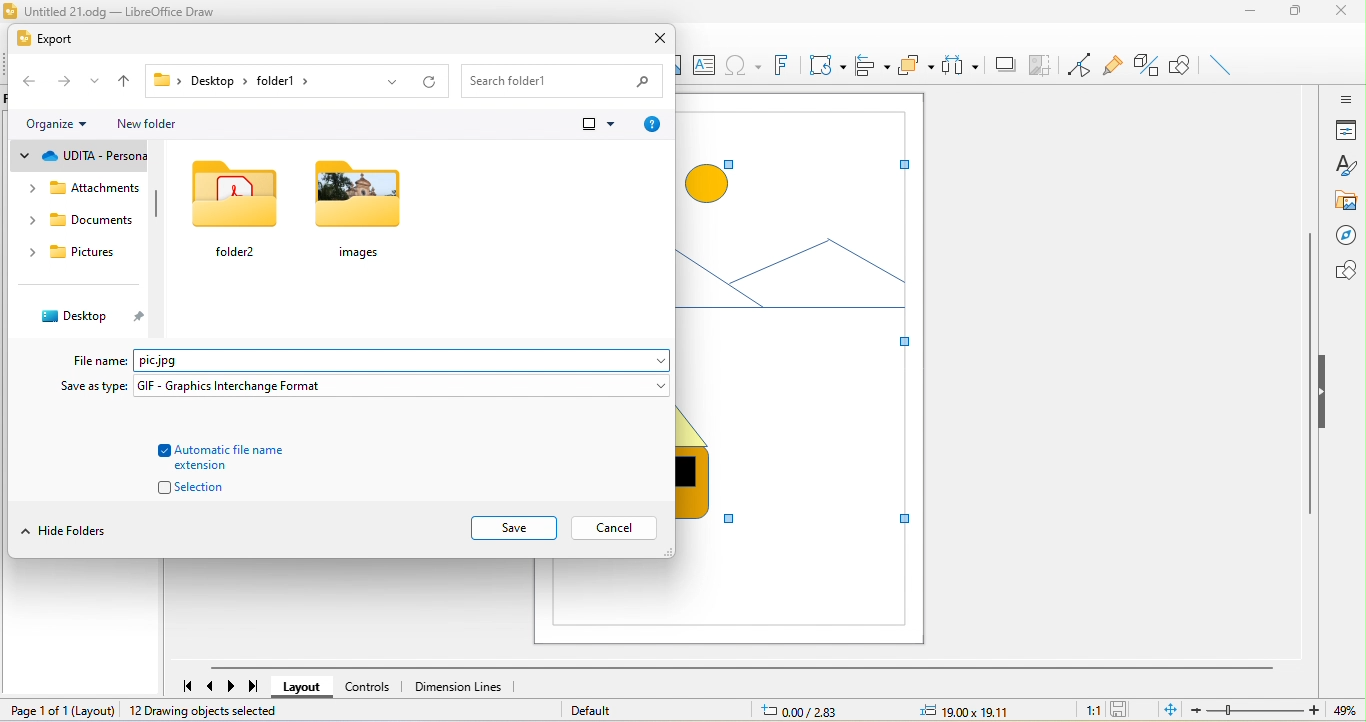 Image resolution: width=1366 pixels, height=722 pixels. Describe the element at coordinates (165, 217) in the screenshot. I see `vertical scroll bar` at that location.